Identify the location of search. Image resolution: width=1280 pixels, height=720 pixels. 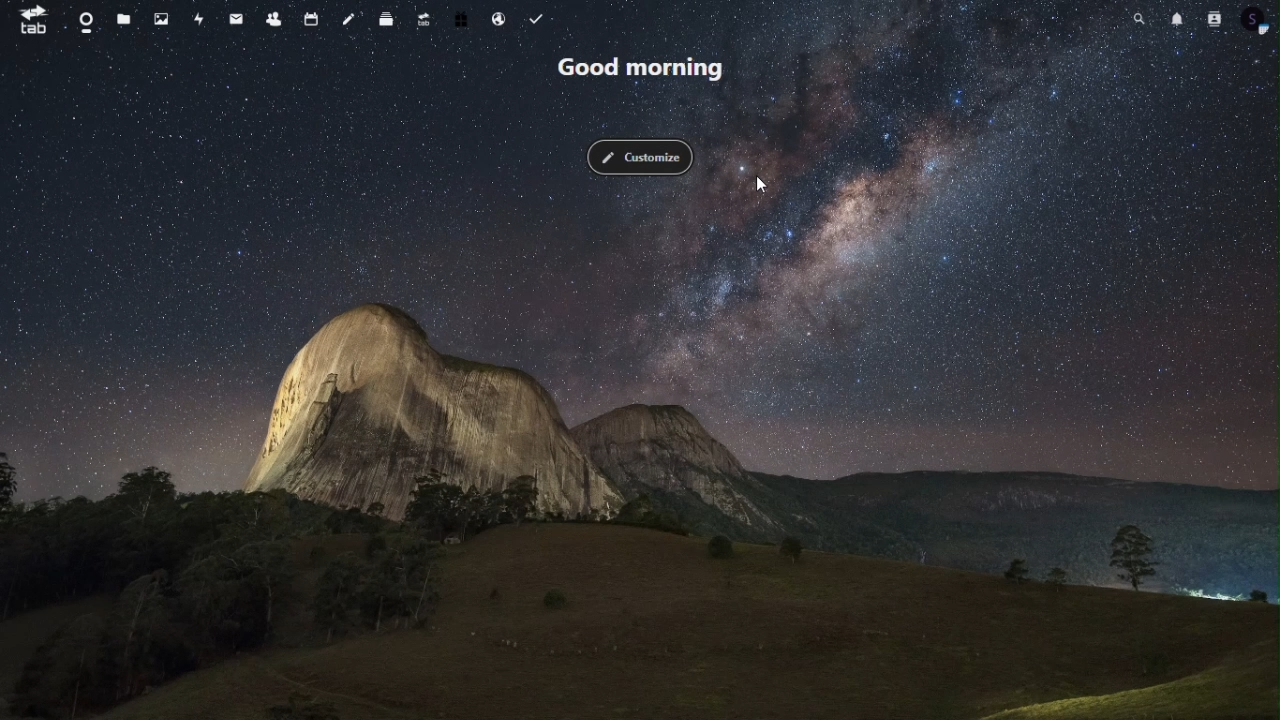
(1137, 18).